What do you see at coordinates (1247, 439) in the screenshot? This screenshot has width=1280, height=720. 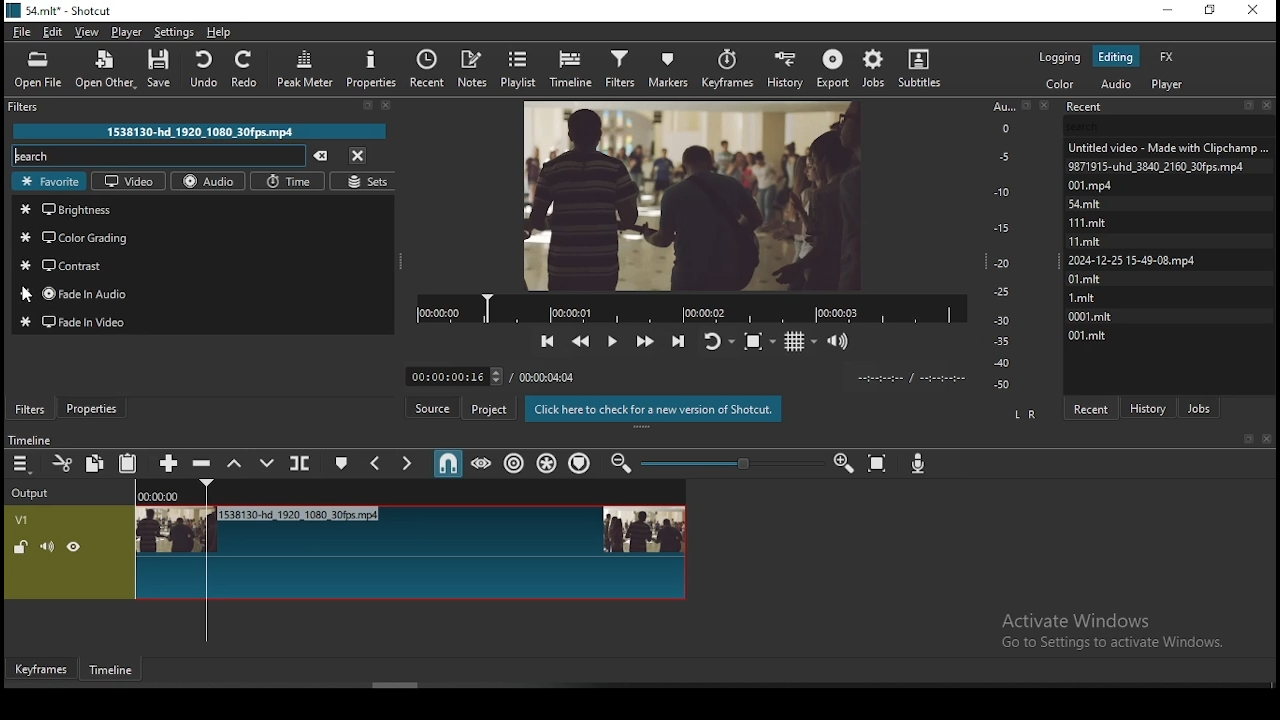 I see `bookmark` at bounding box center [1247, 439].